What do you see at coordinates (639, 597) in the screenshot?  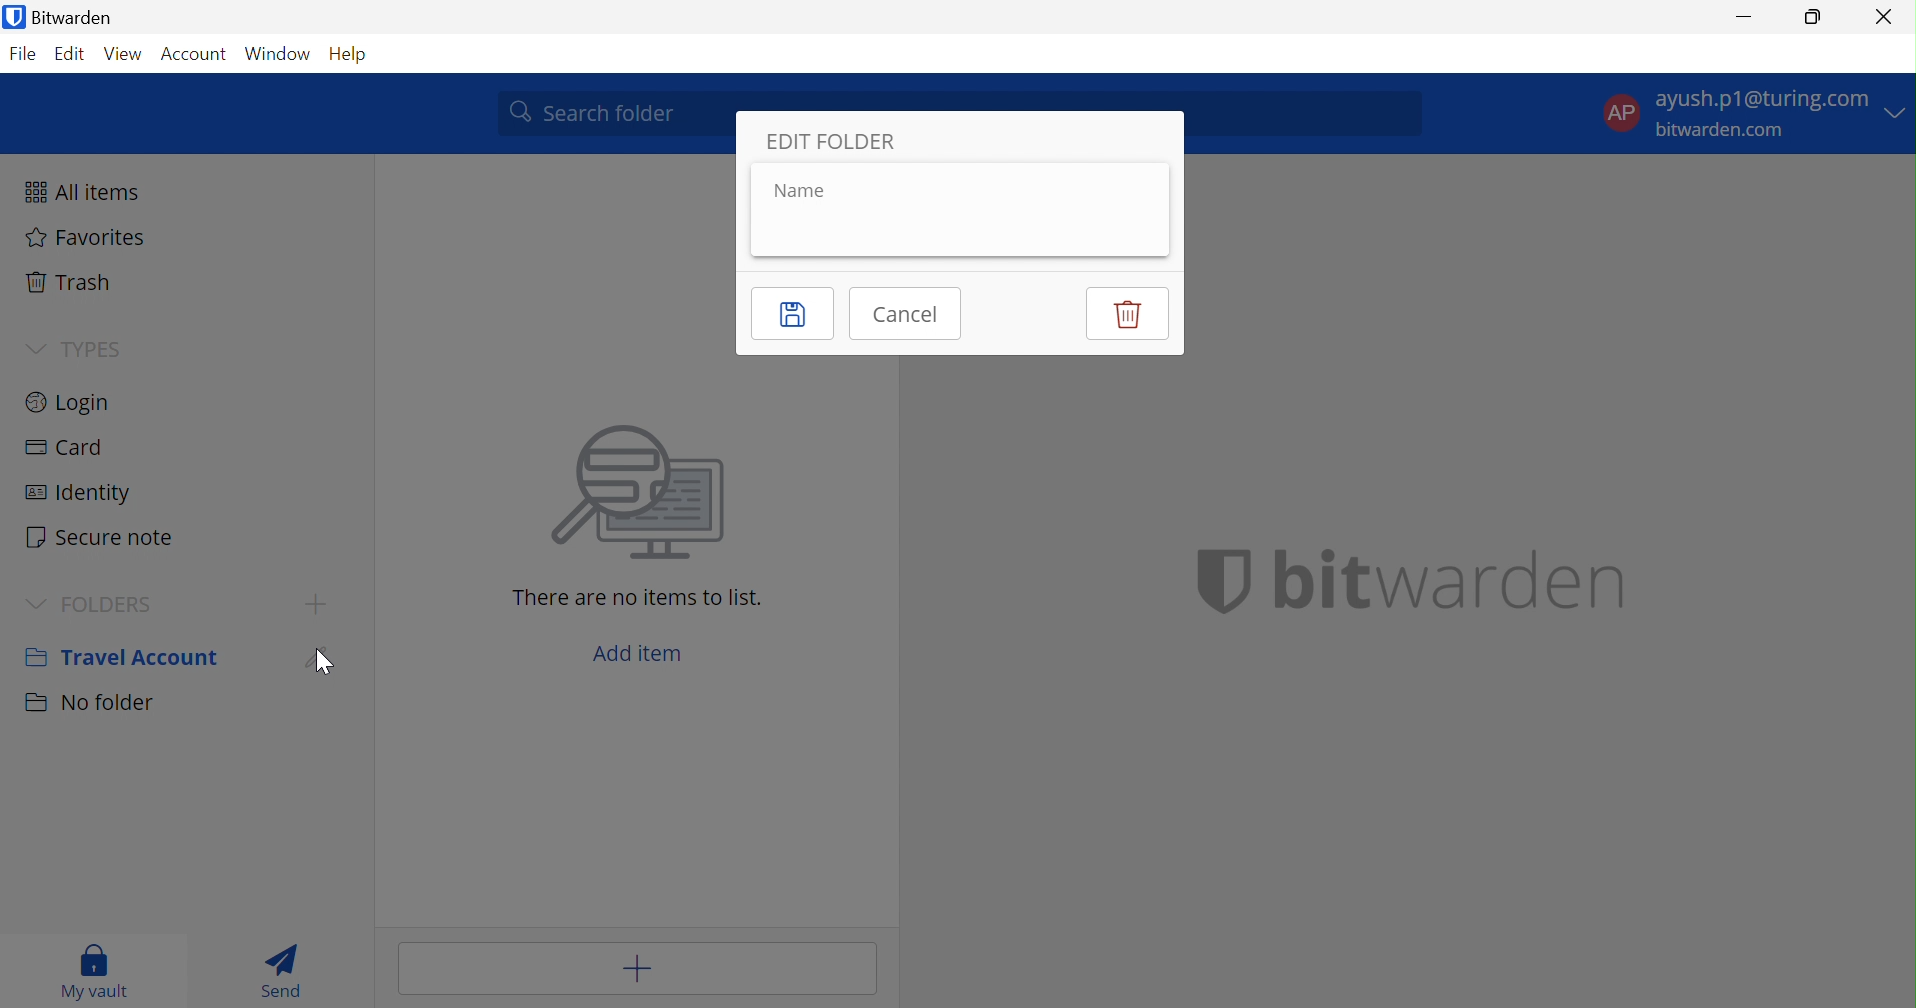 I see `There are no items to list` at bounding box center [639, 597].